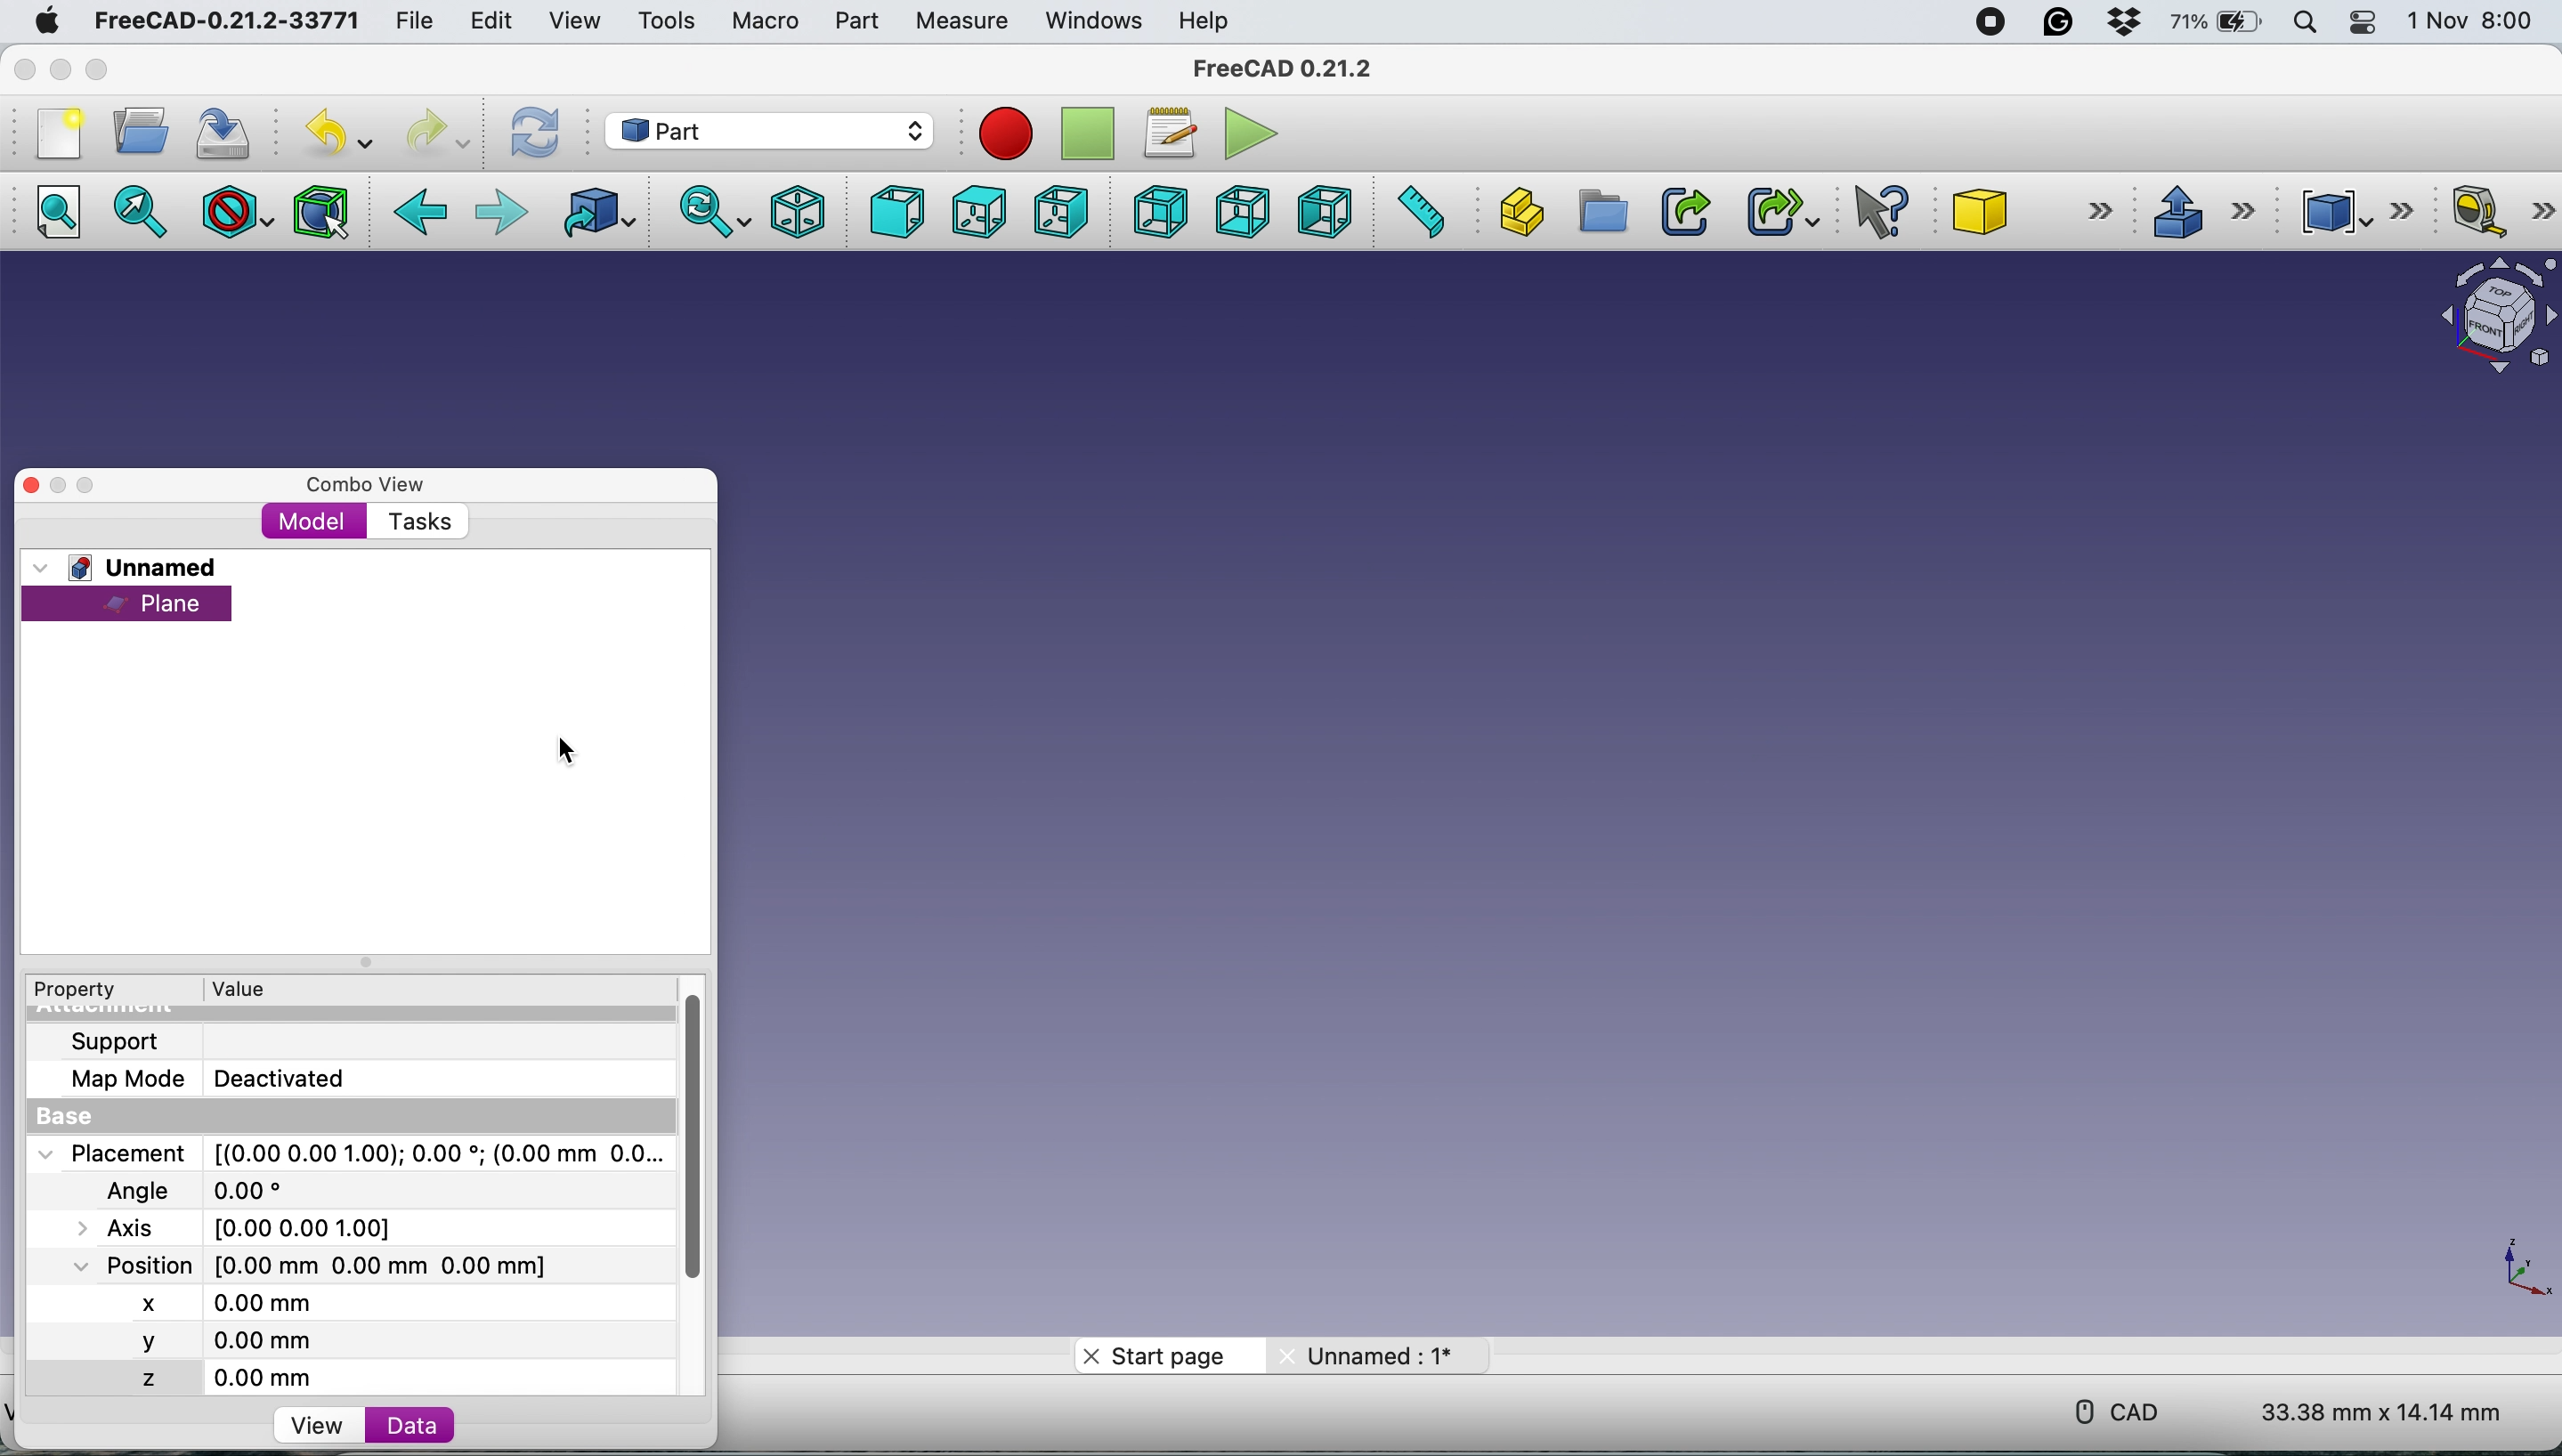  I want to click on edit, so click(495, 23).